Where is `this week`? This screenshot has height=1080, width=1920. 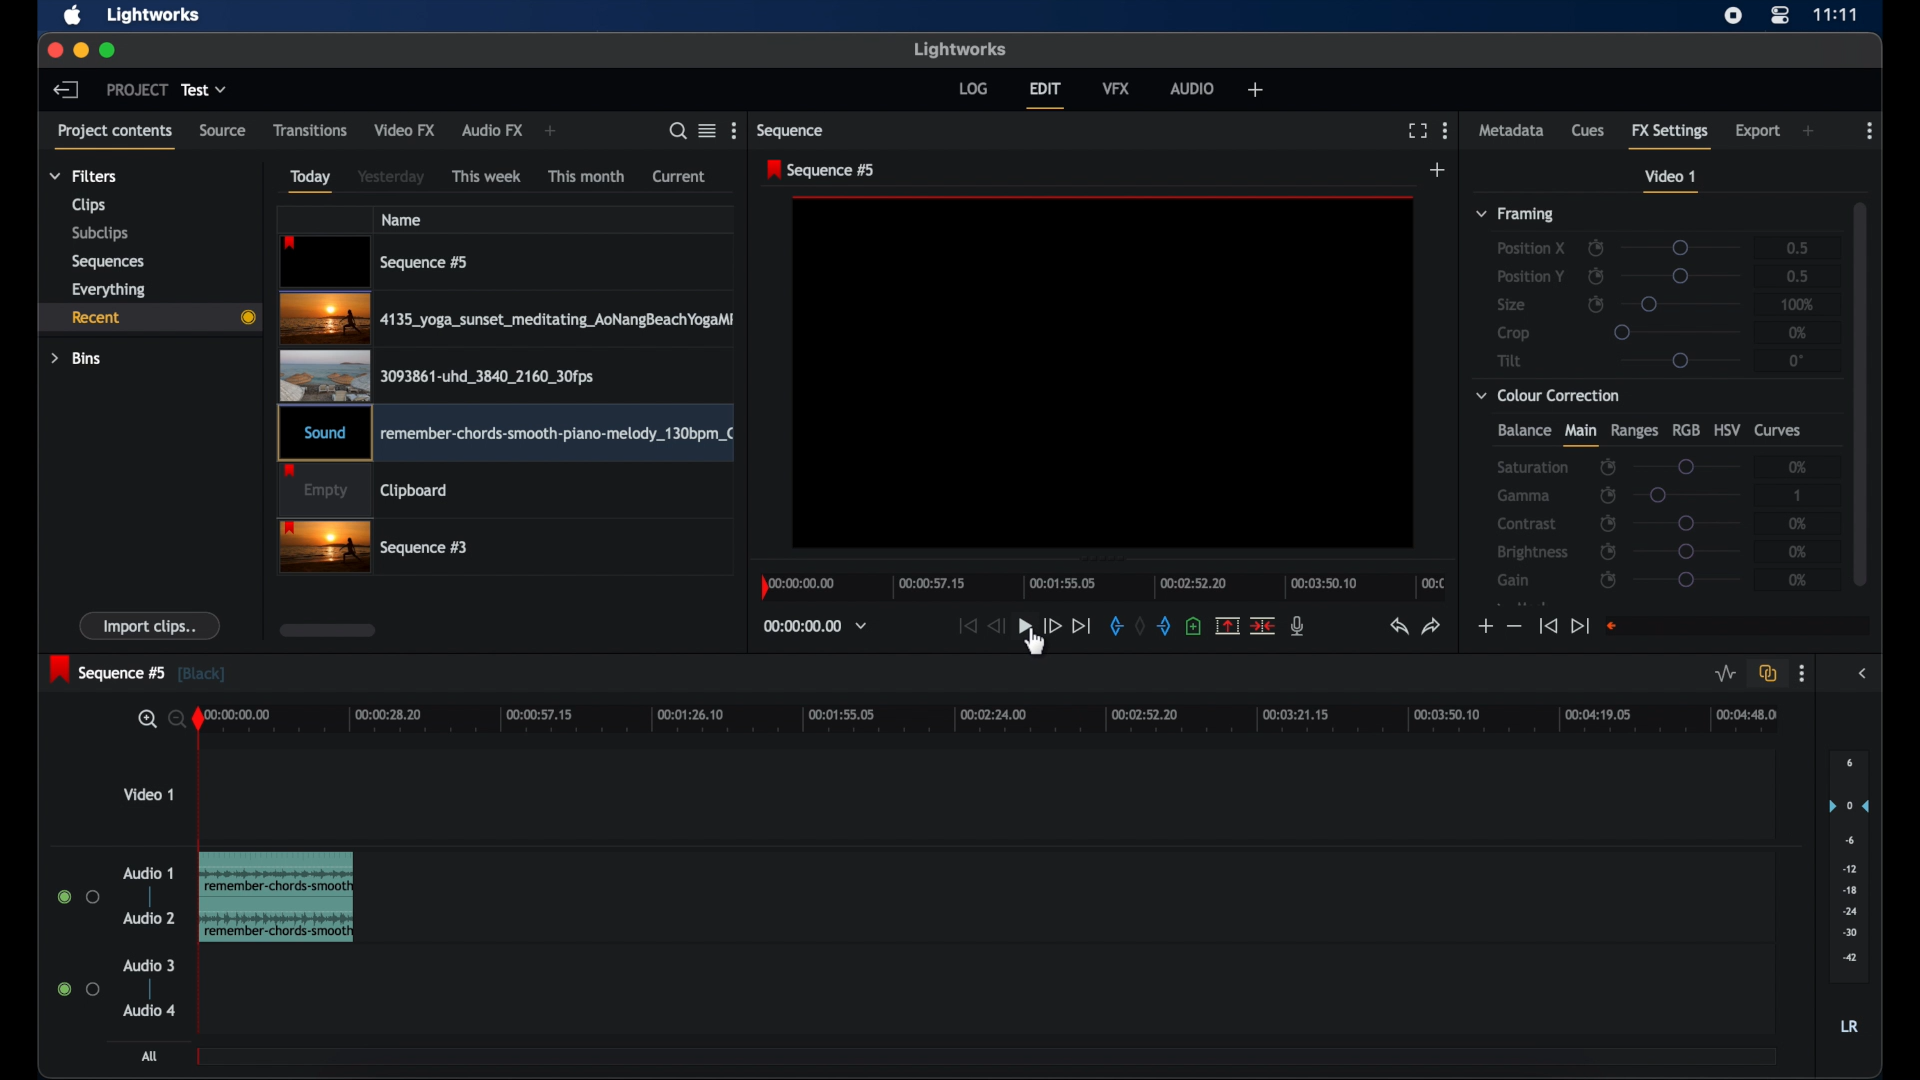
this week is located at coordinates (487, 177).